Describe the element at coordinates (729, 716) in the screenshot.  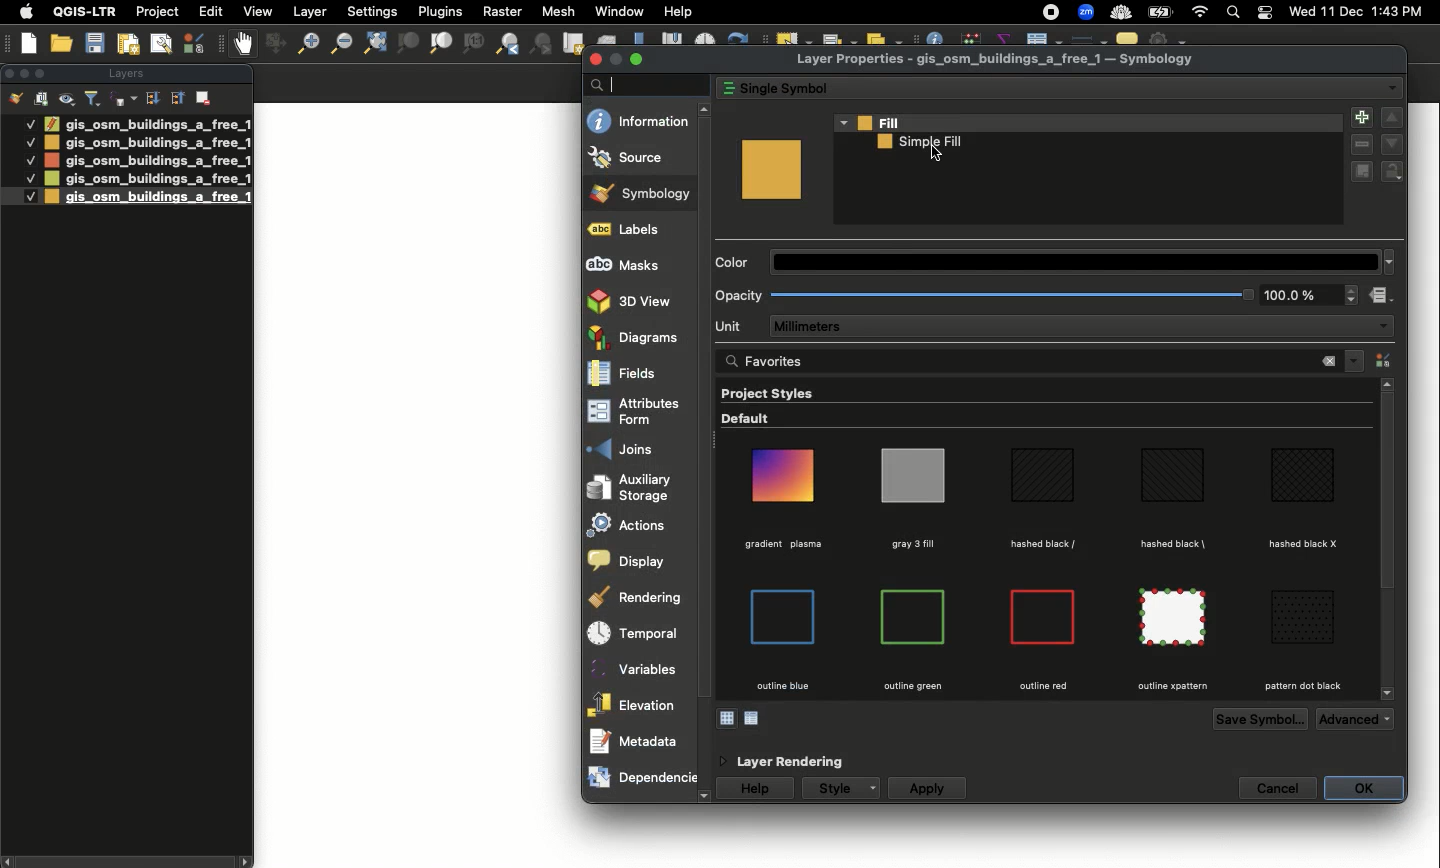
I see `` at that location.